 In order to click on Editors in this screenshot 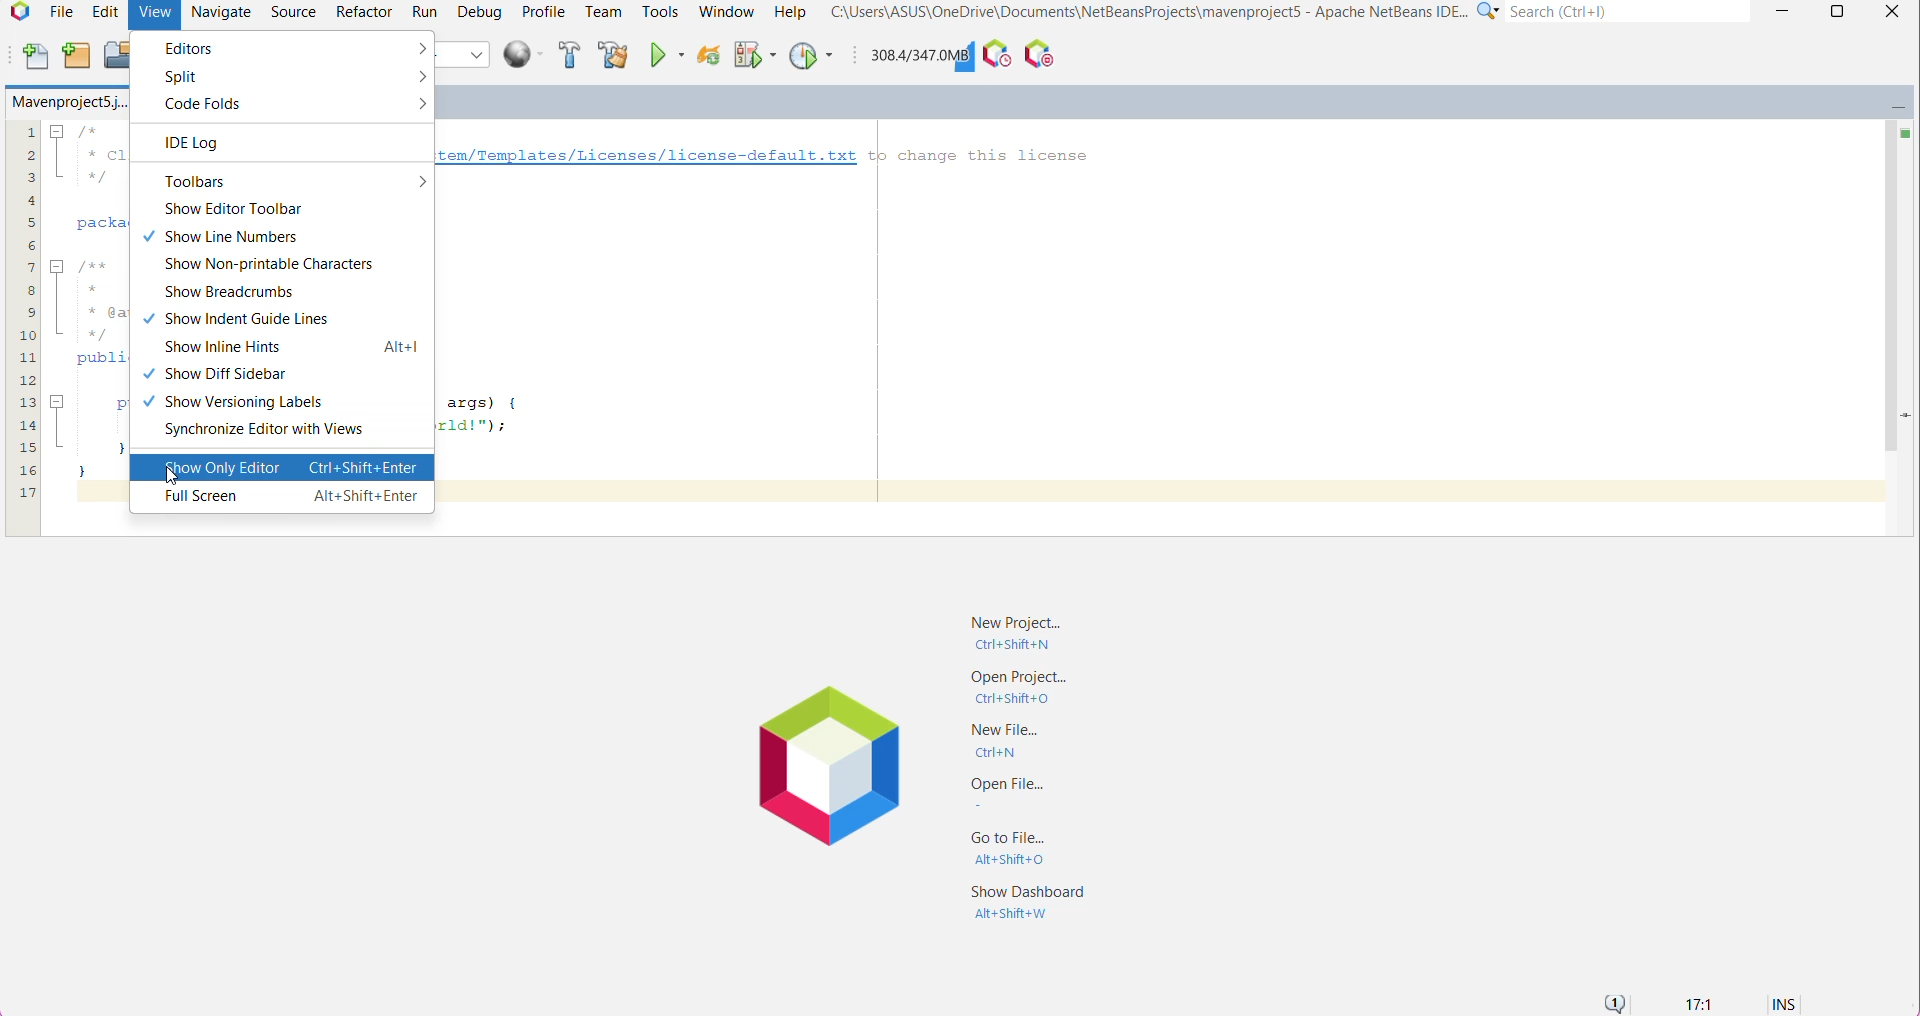, I will do `click(286, 50)`.